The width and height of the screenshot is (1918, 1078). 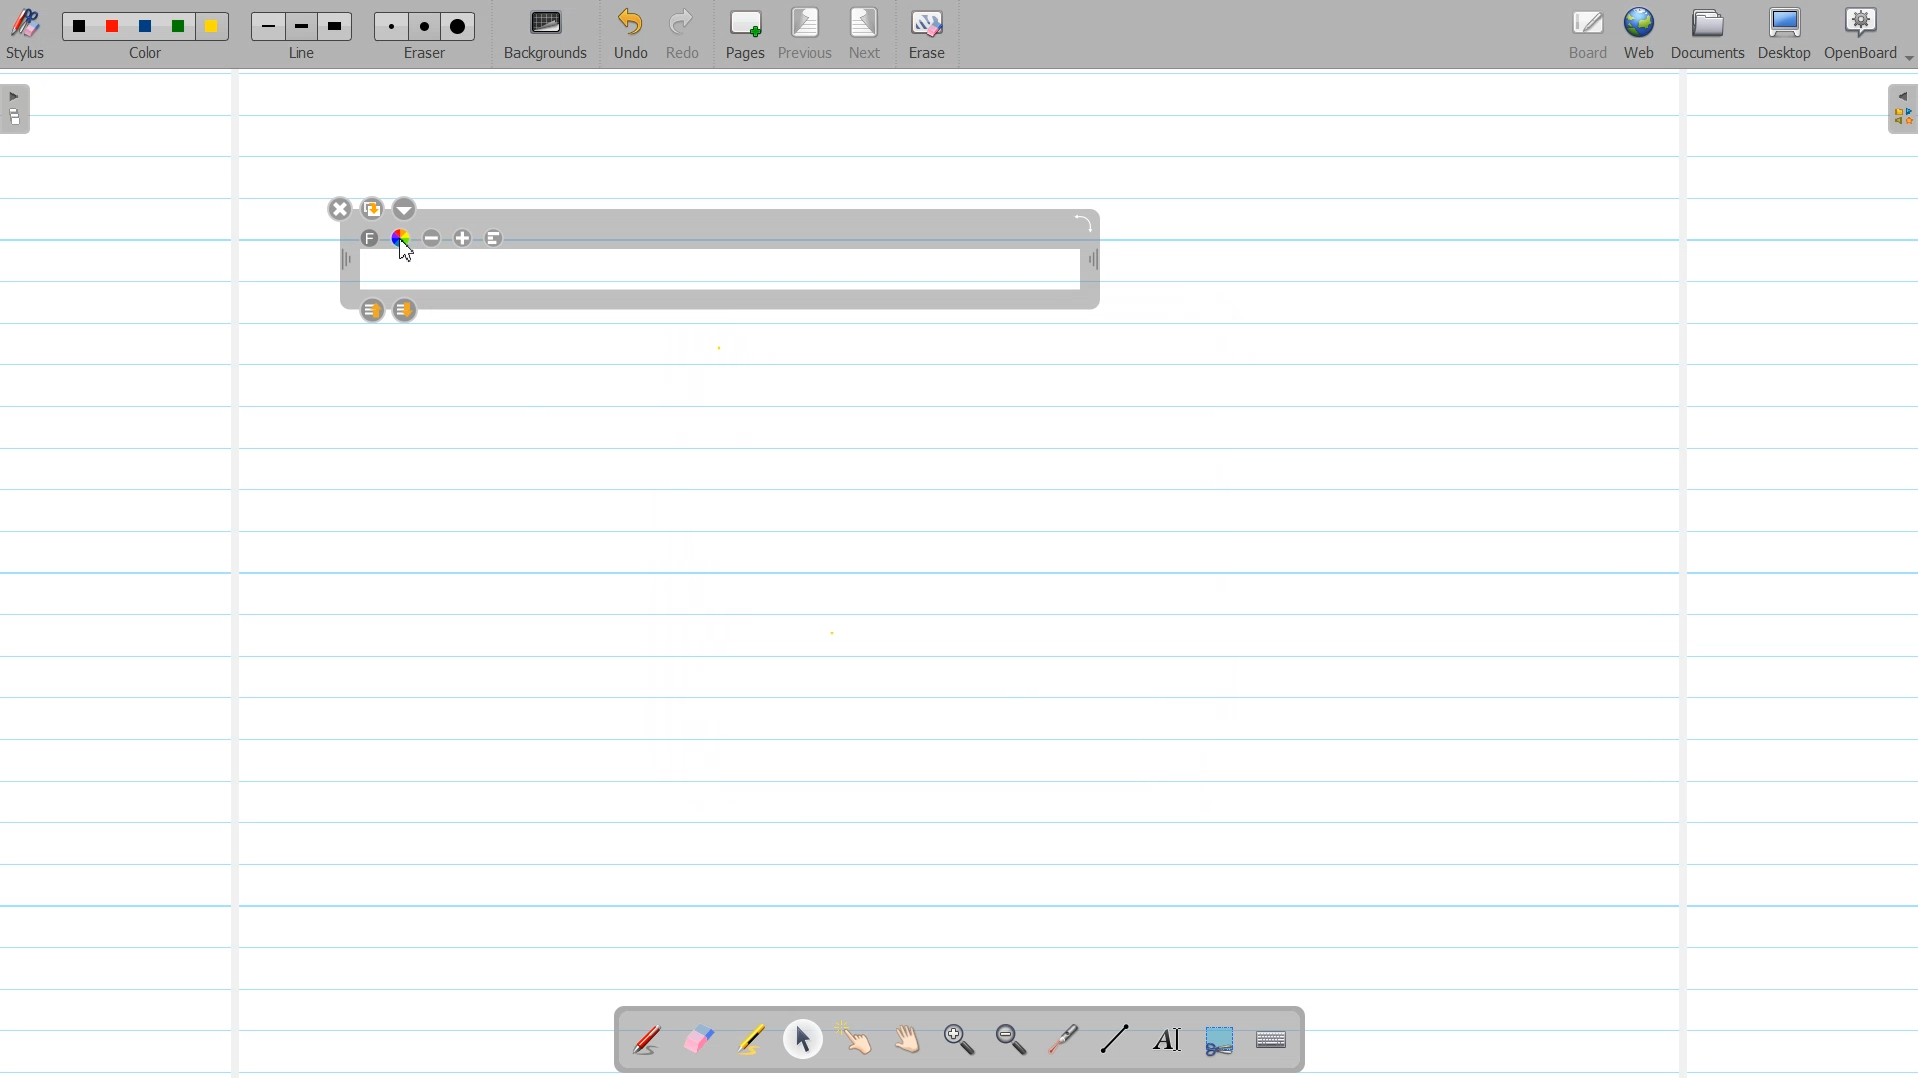 What do you see at coordinates (374, 209) in the screenshot?
I see `Duplicate text ` at bounding box center [374, 209].